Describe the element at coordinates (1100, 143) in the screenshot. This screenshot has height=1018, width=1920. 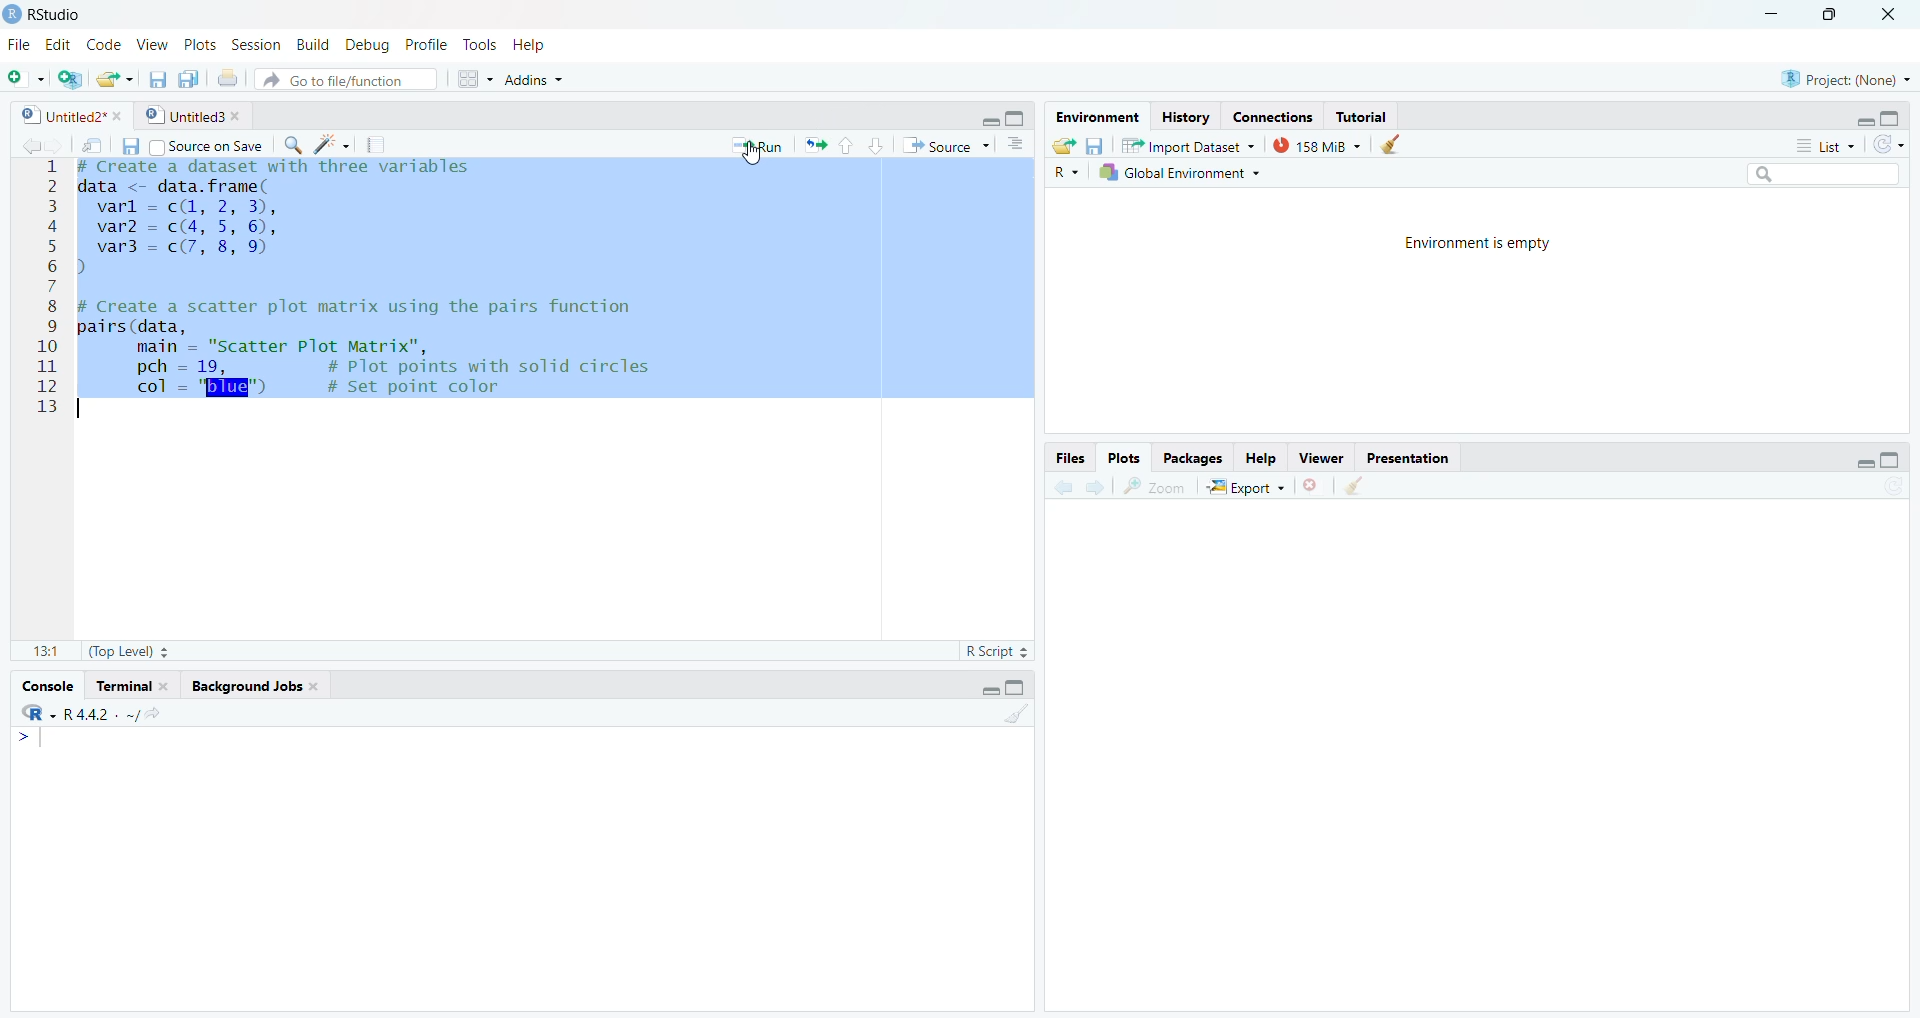
I see `Save workspace as` at that location.